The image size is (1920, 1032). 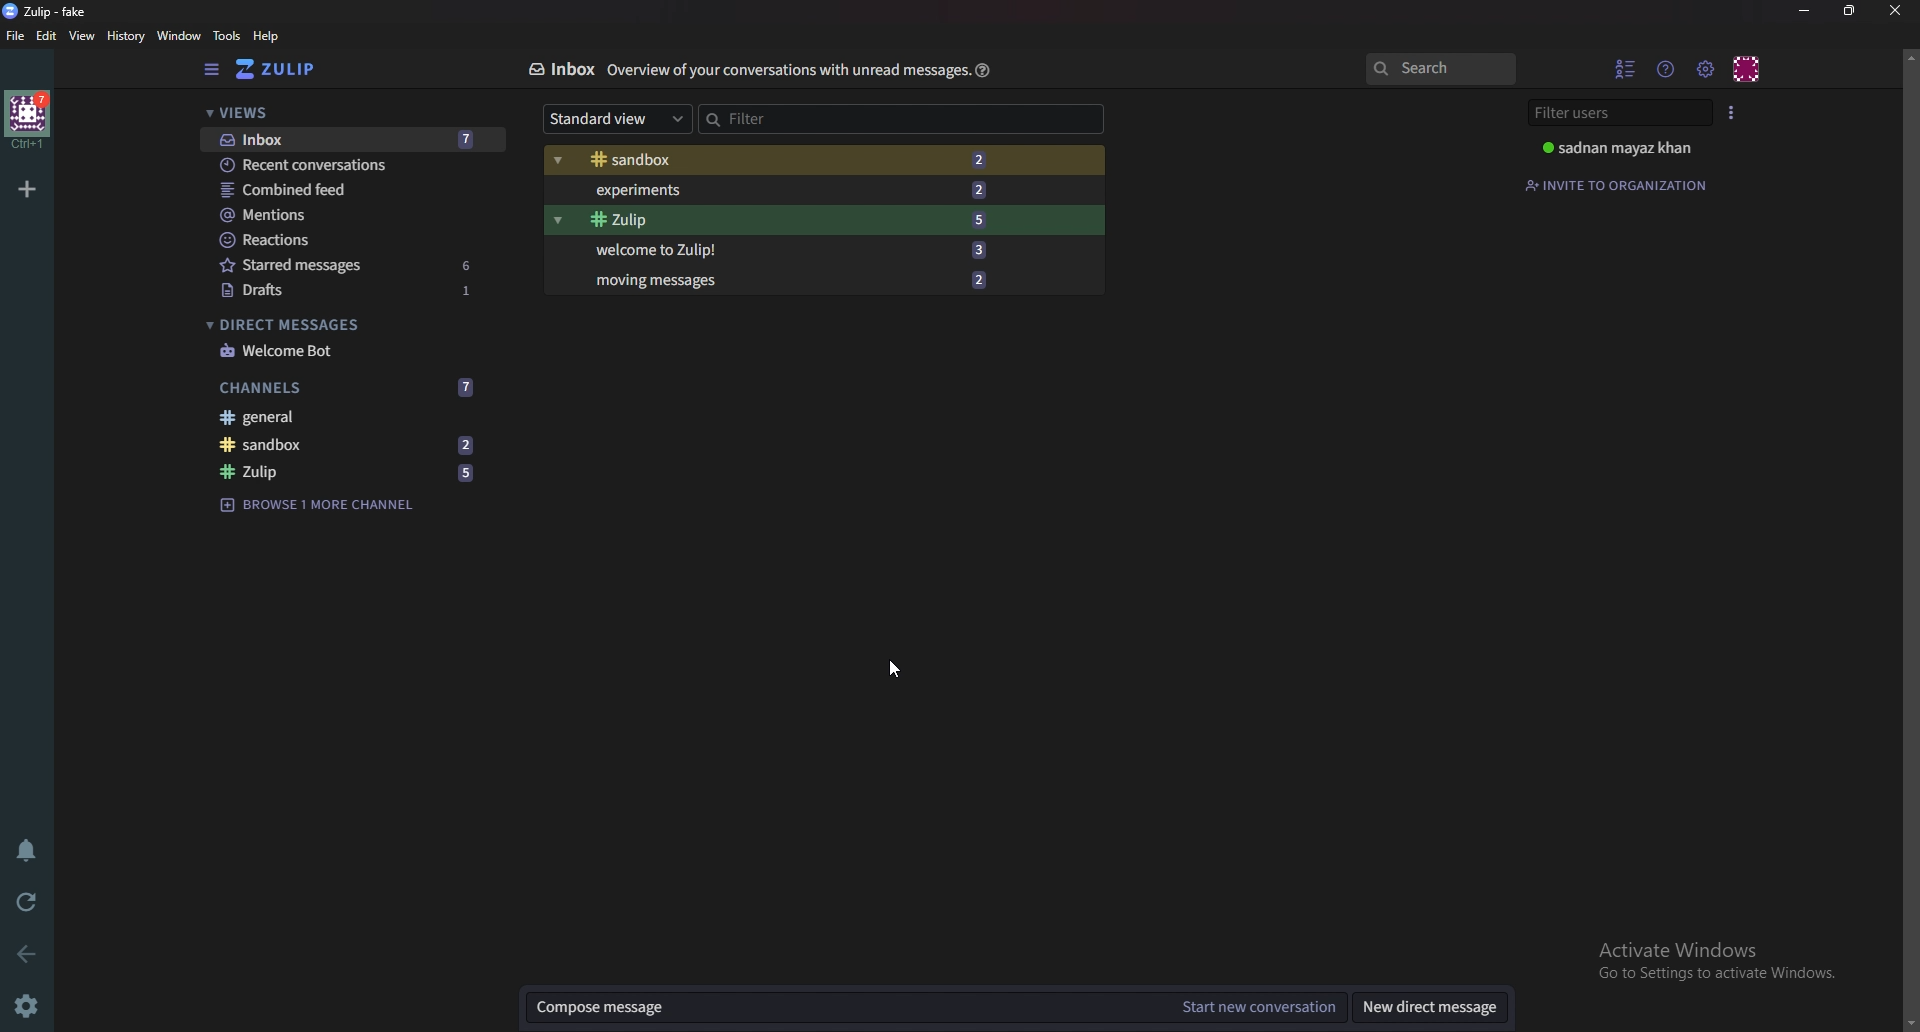 I want to click on Help menu, so click(x=1668, y=69).